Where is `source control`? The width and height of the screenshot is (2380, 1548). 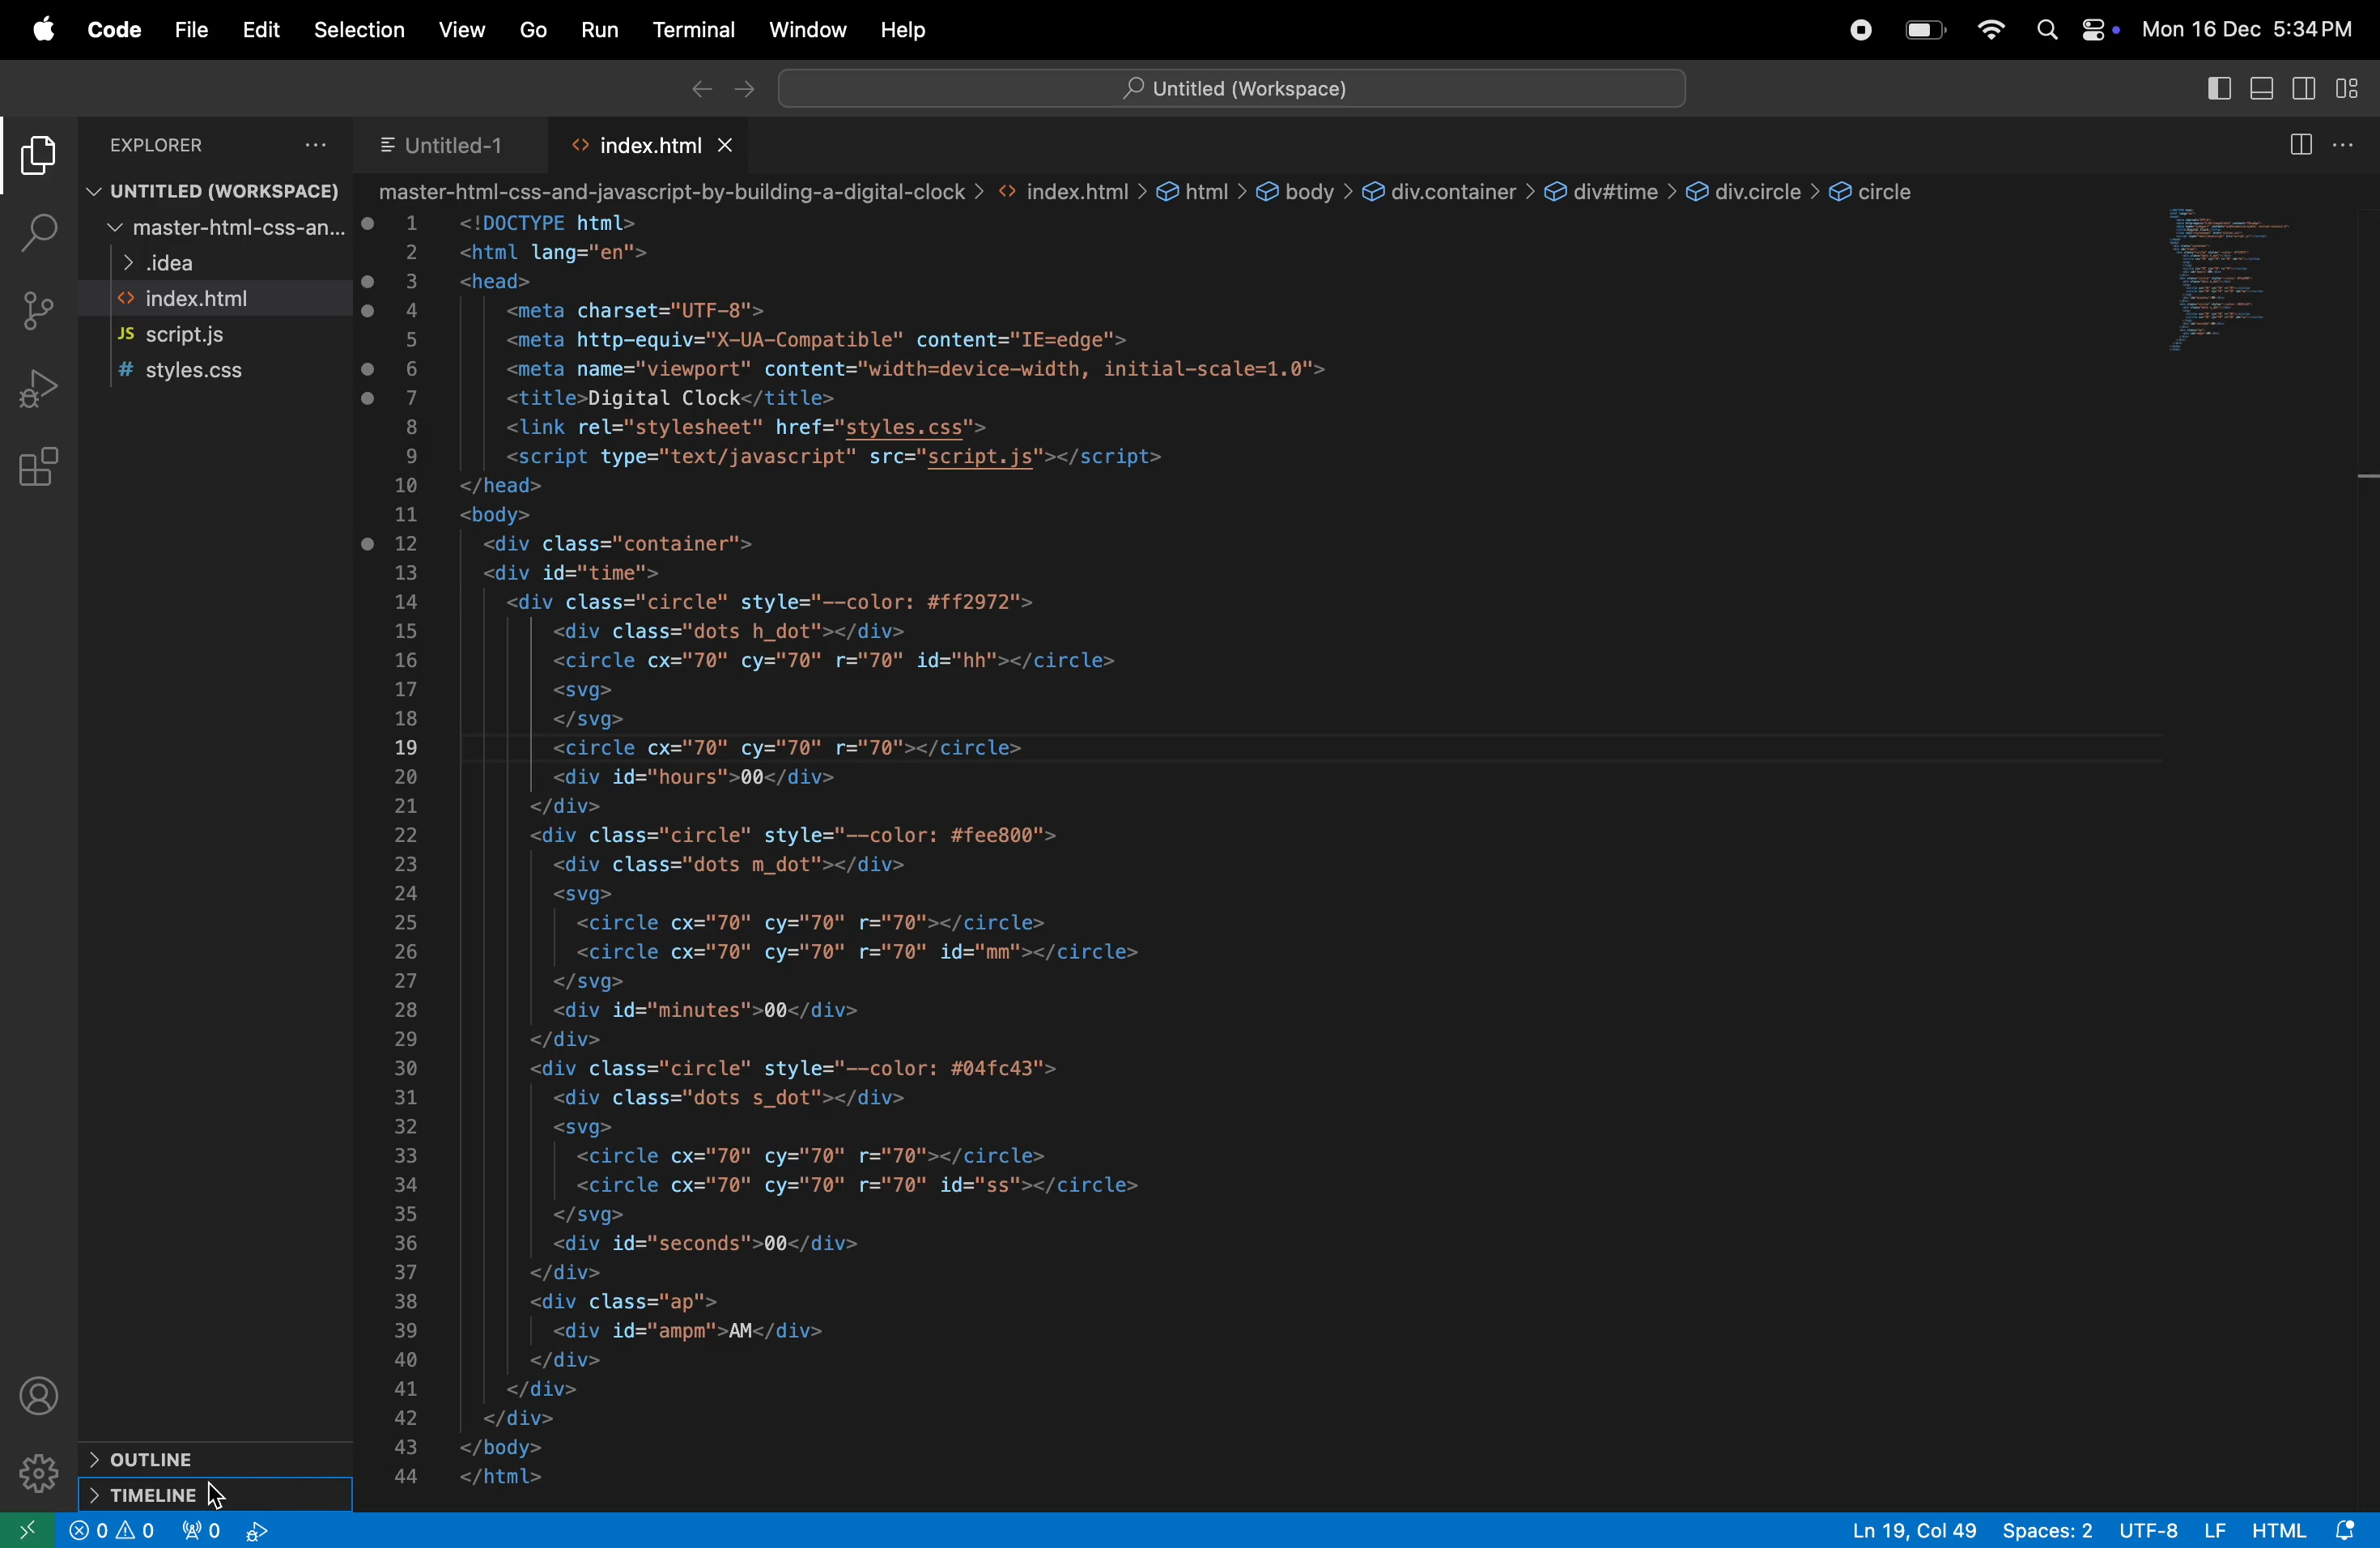 source control is located at coordinates (36, 305).